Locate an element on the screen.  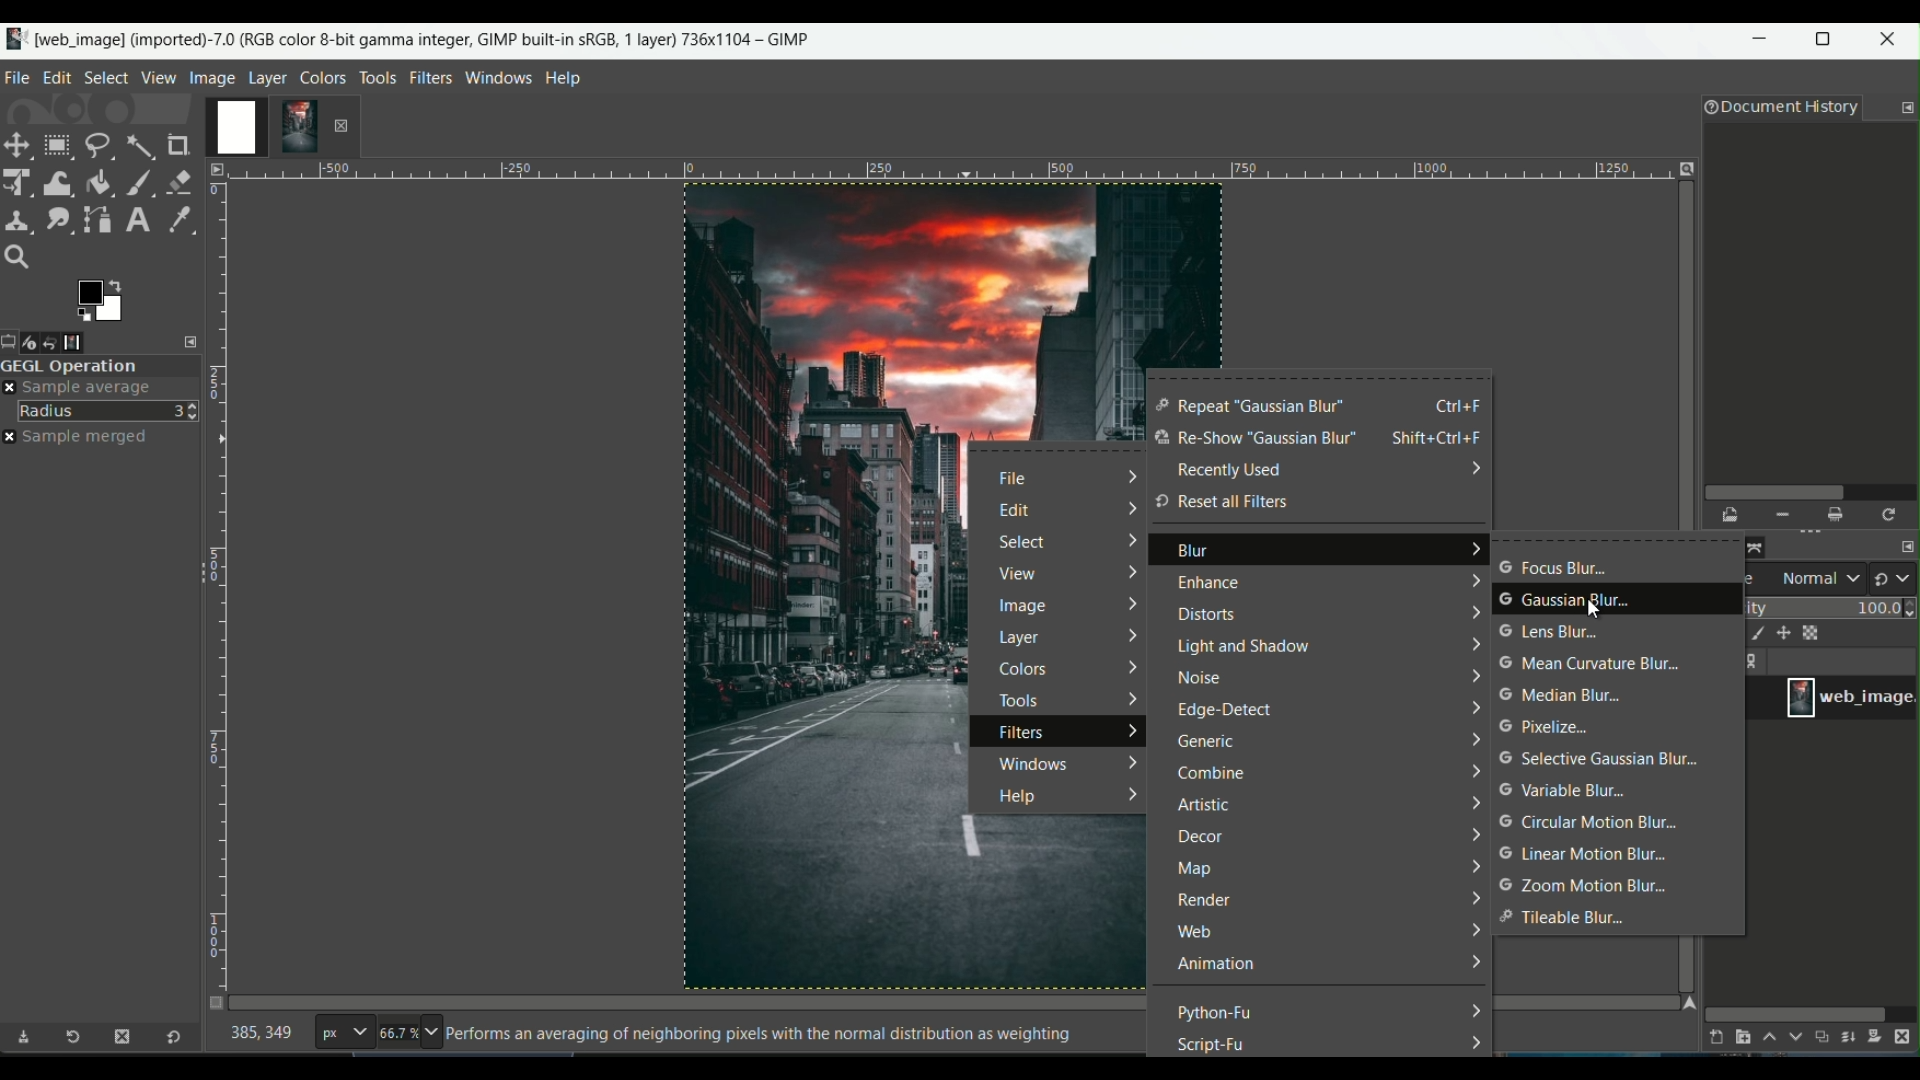
free select tool is located at coordinates (98, 143).